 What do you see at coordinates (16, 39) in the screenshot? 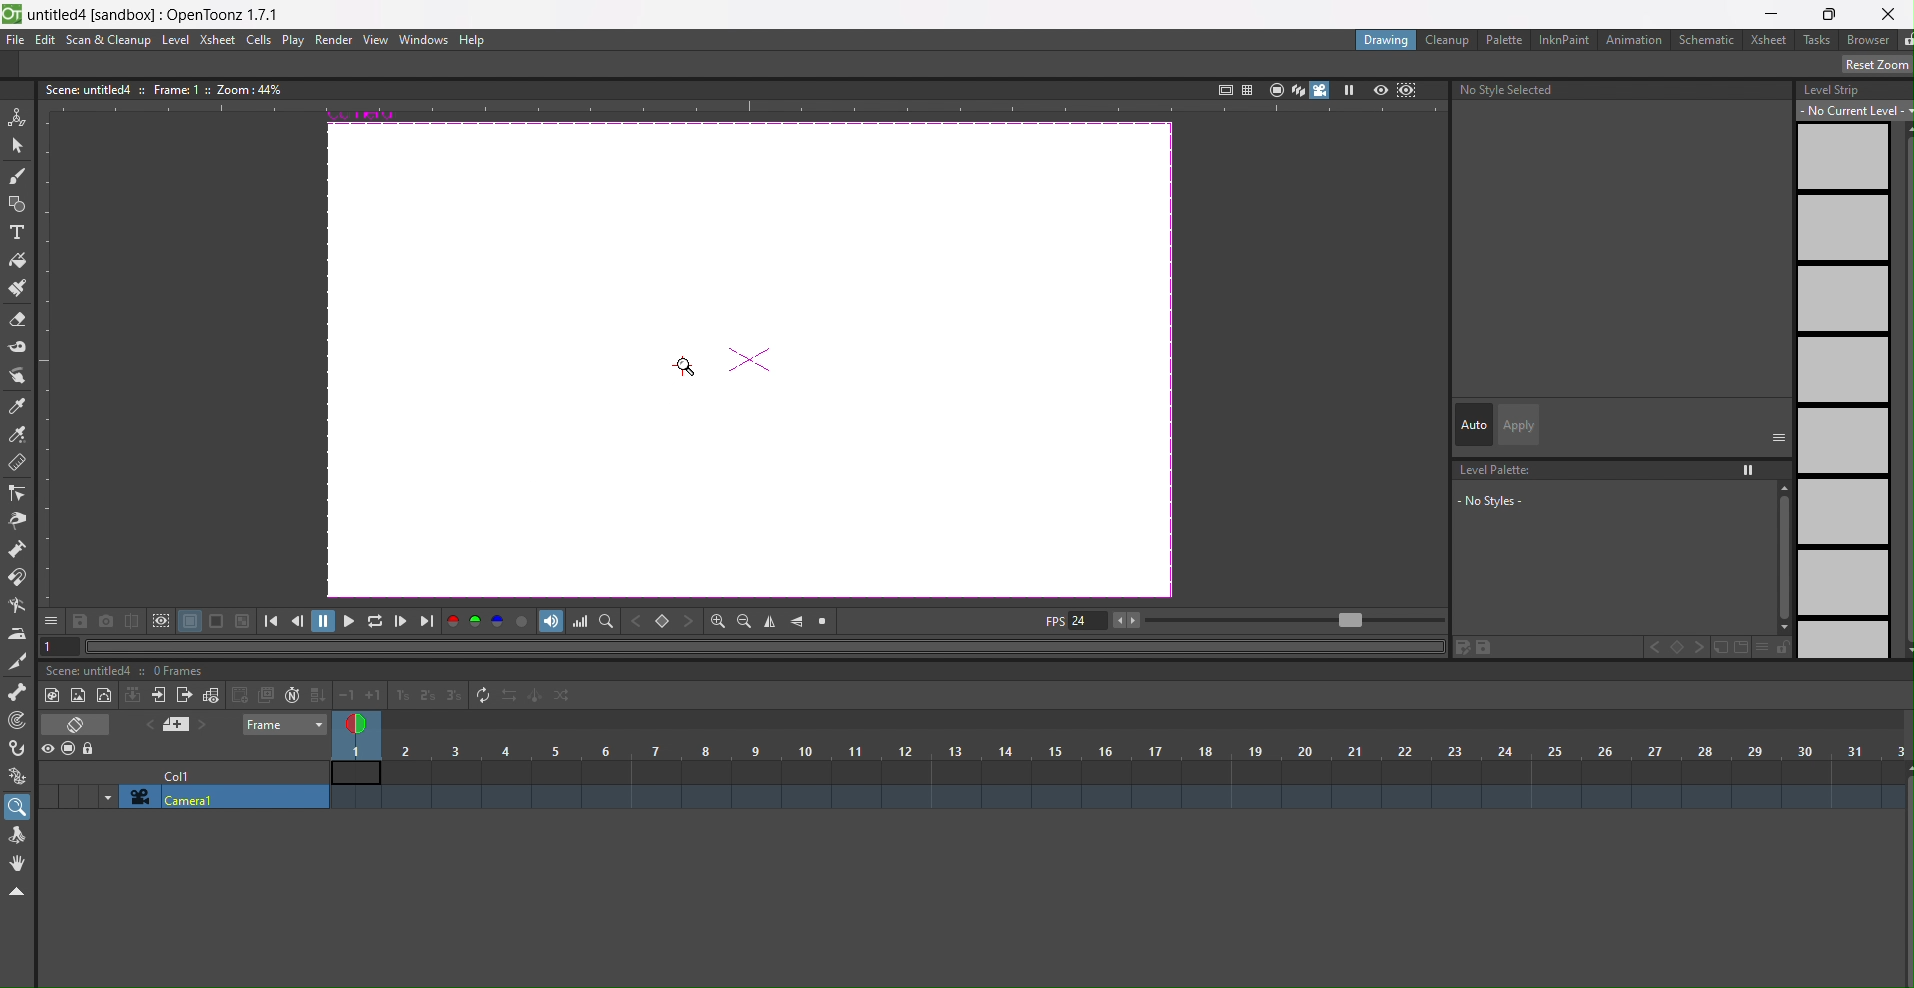
I see `file` at bounding box center [16, 39].